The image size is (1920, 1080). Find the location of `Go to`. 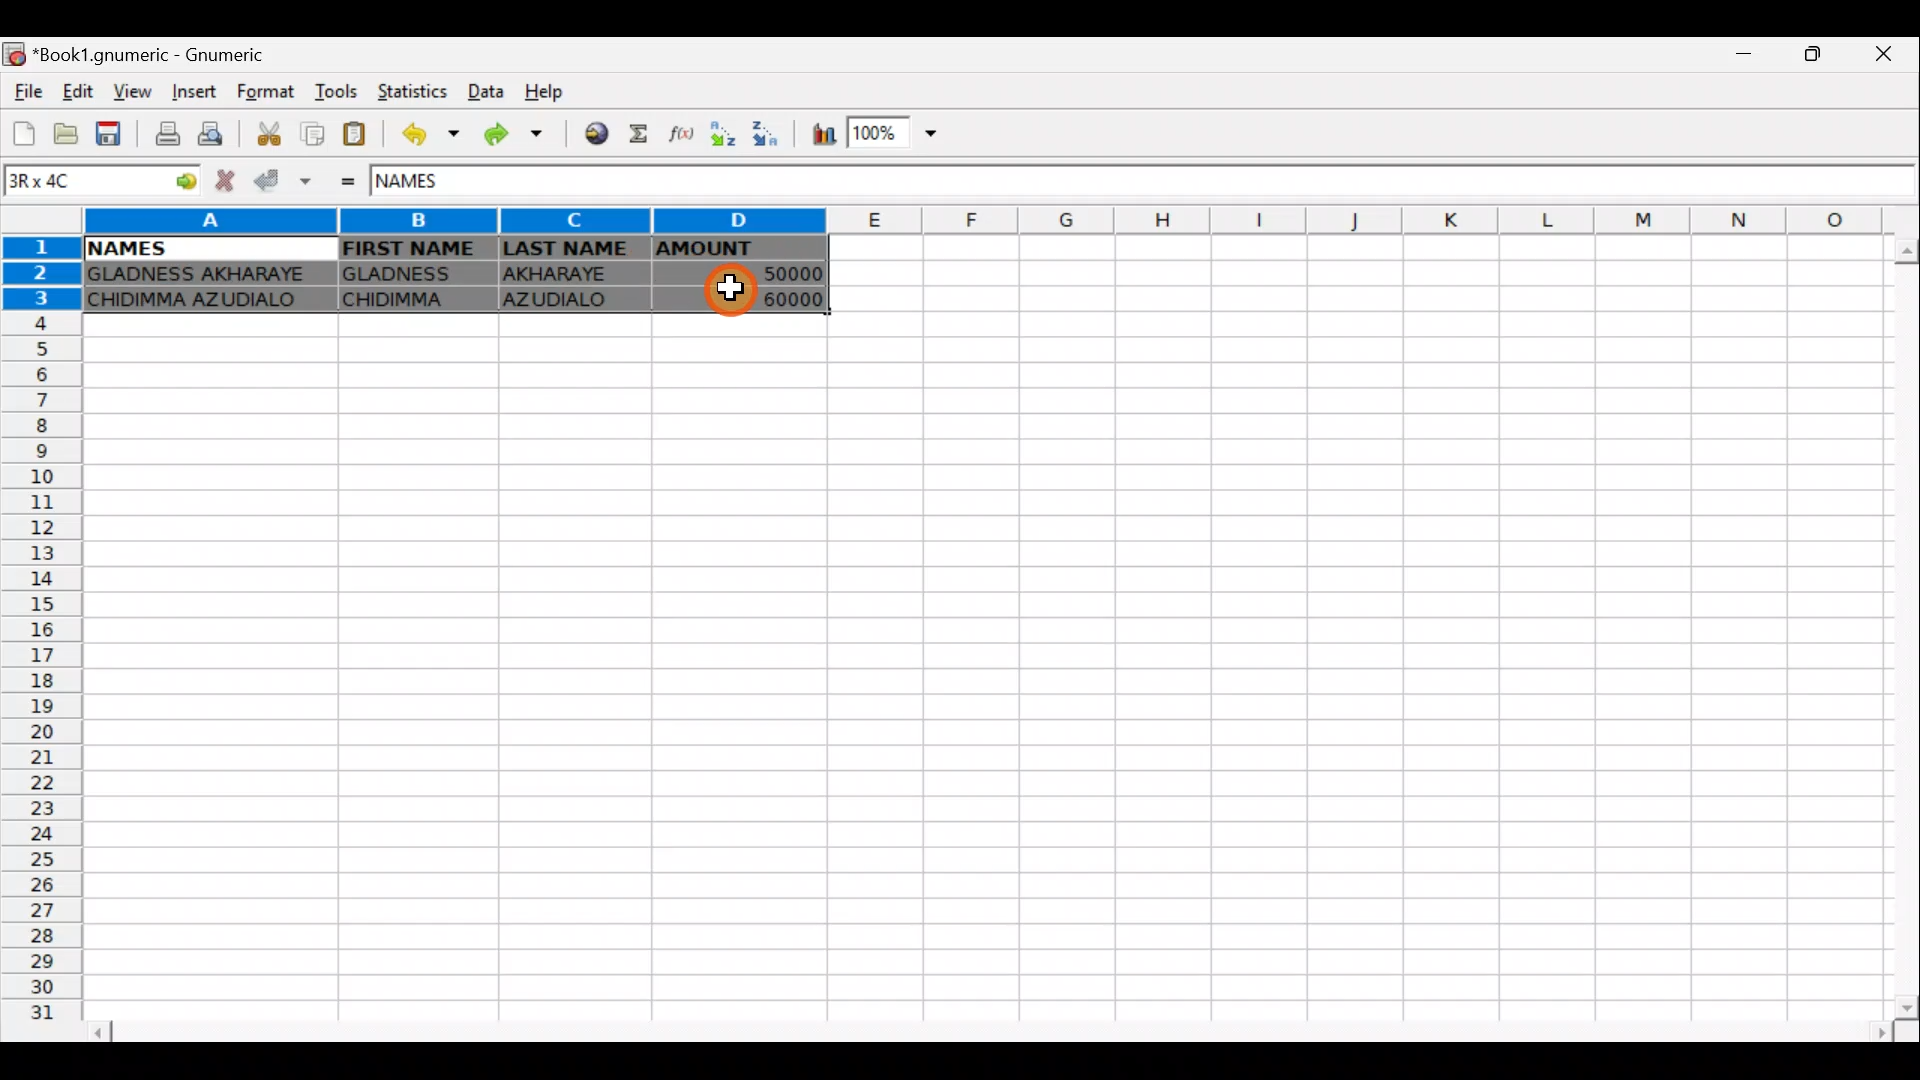

Go to is located at coordinates (179, 183).